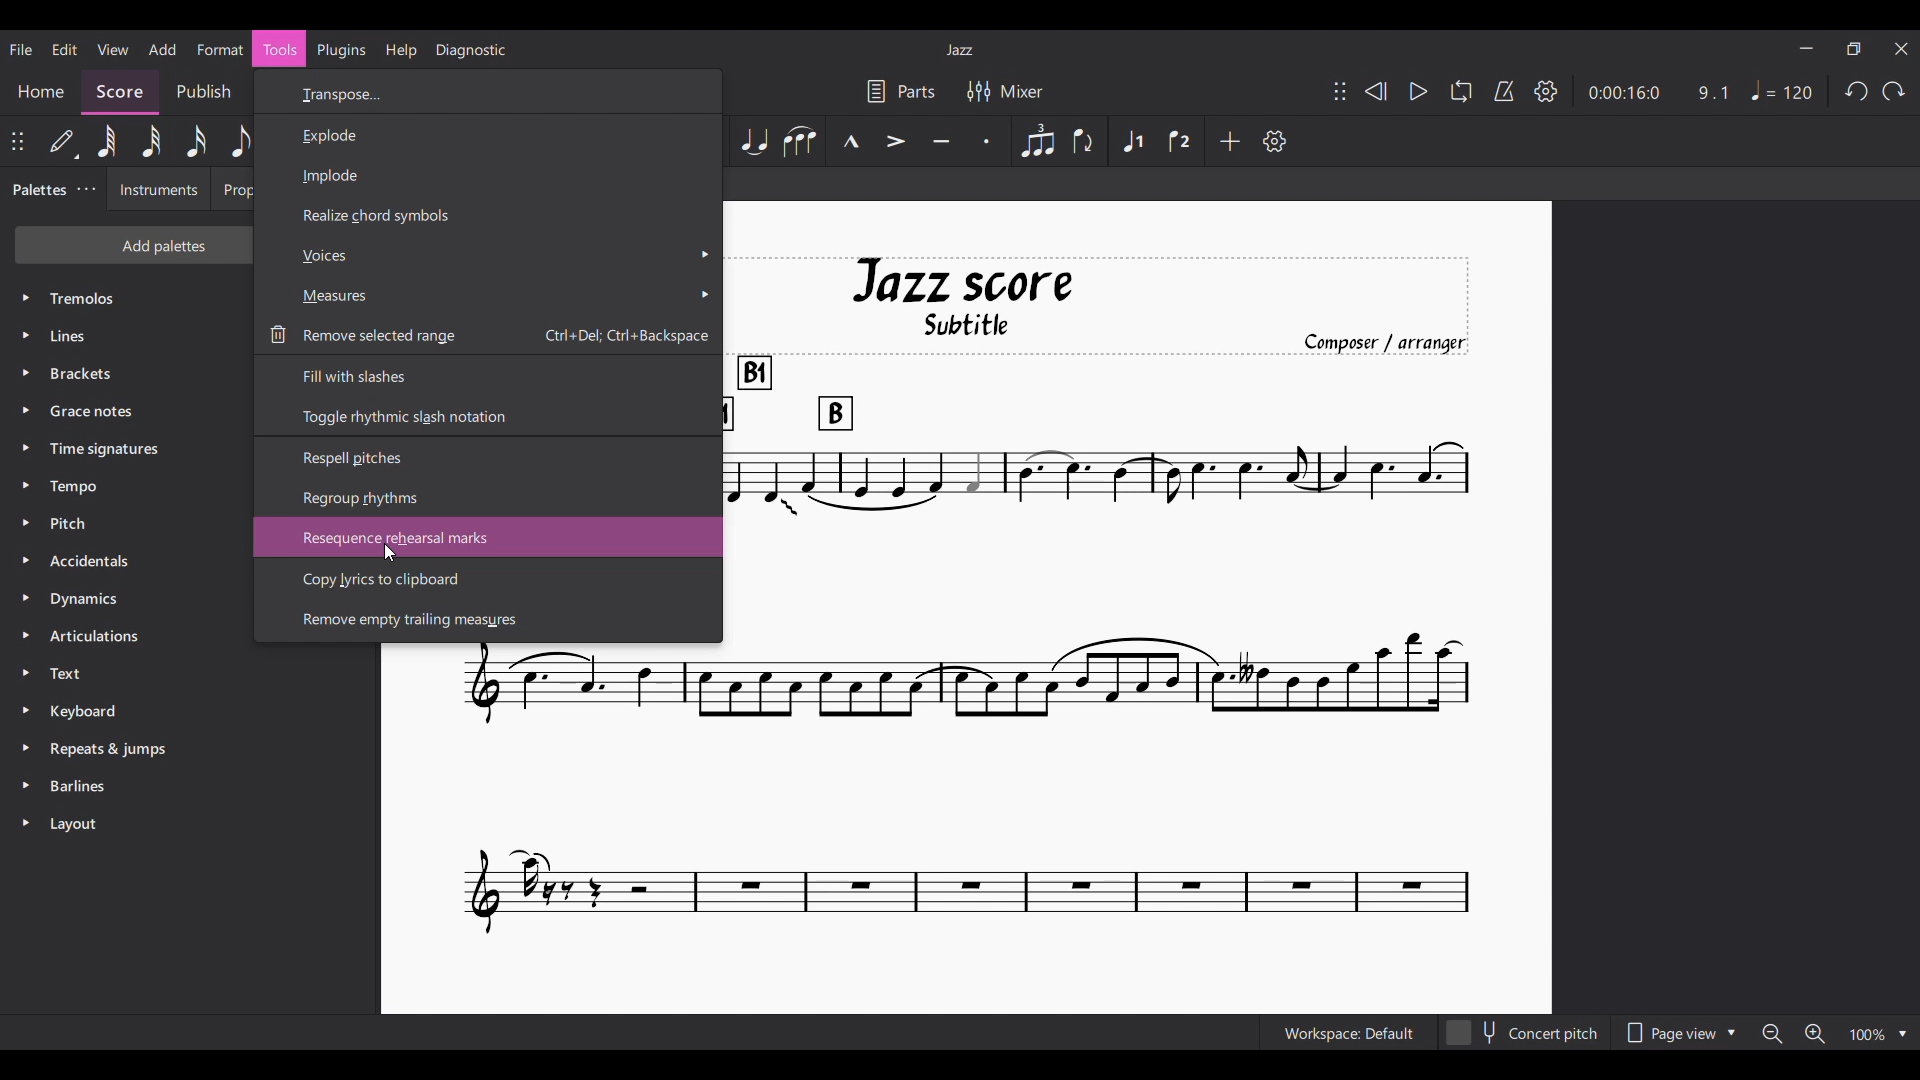 This screenshot has width=1920, height=1080. What do you see at coordinates (488, 296) in the screenshot?
I see `Measures options ` at bounding box center [488, 296].